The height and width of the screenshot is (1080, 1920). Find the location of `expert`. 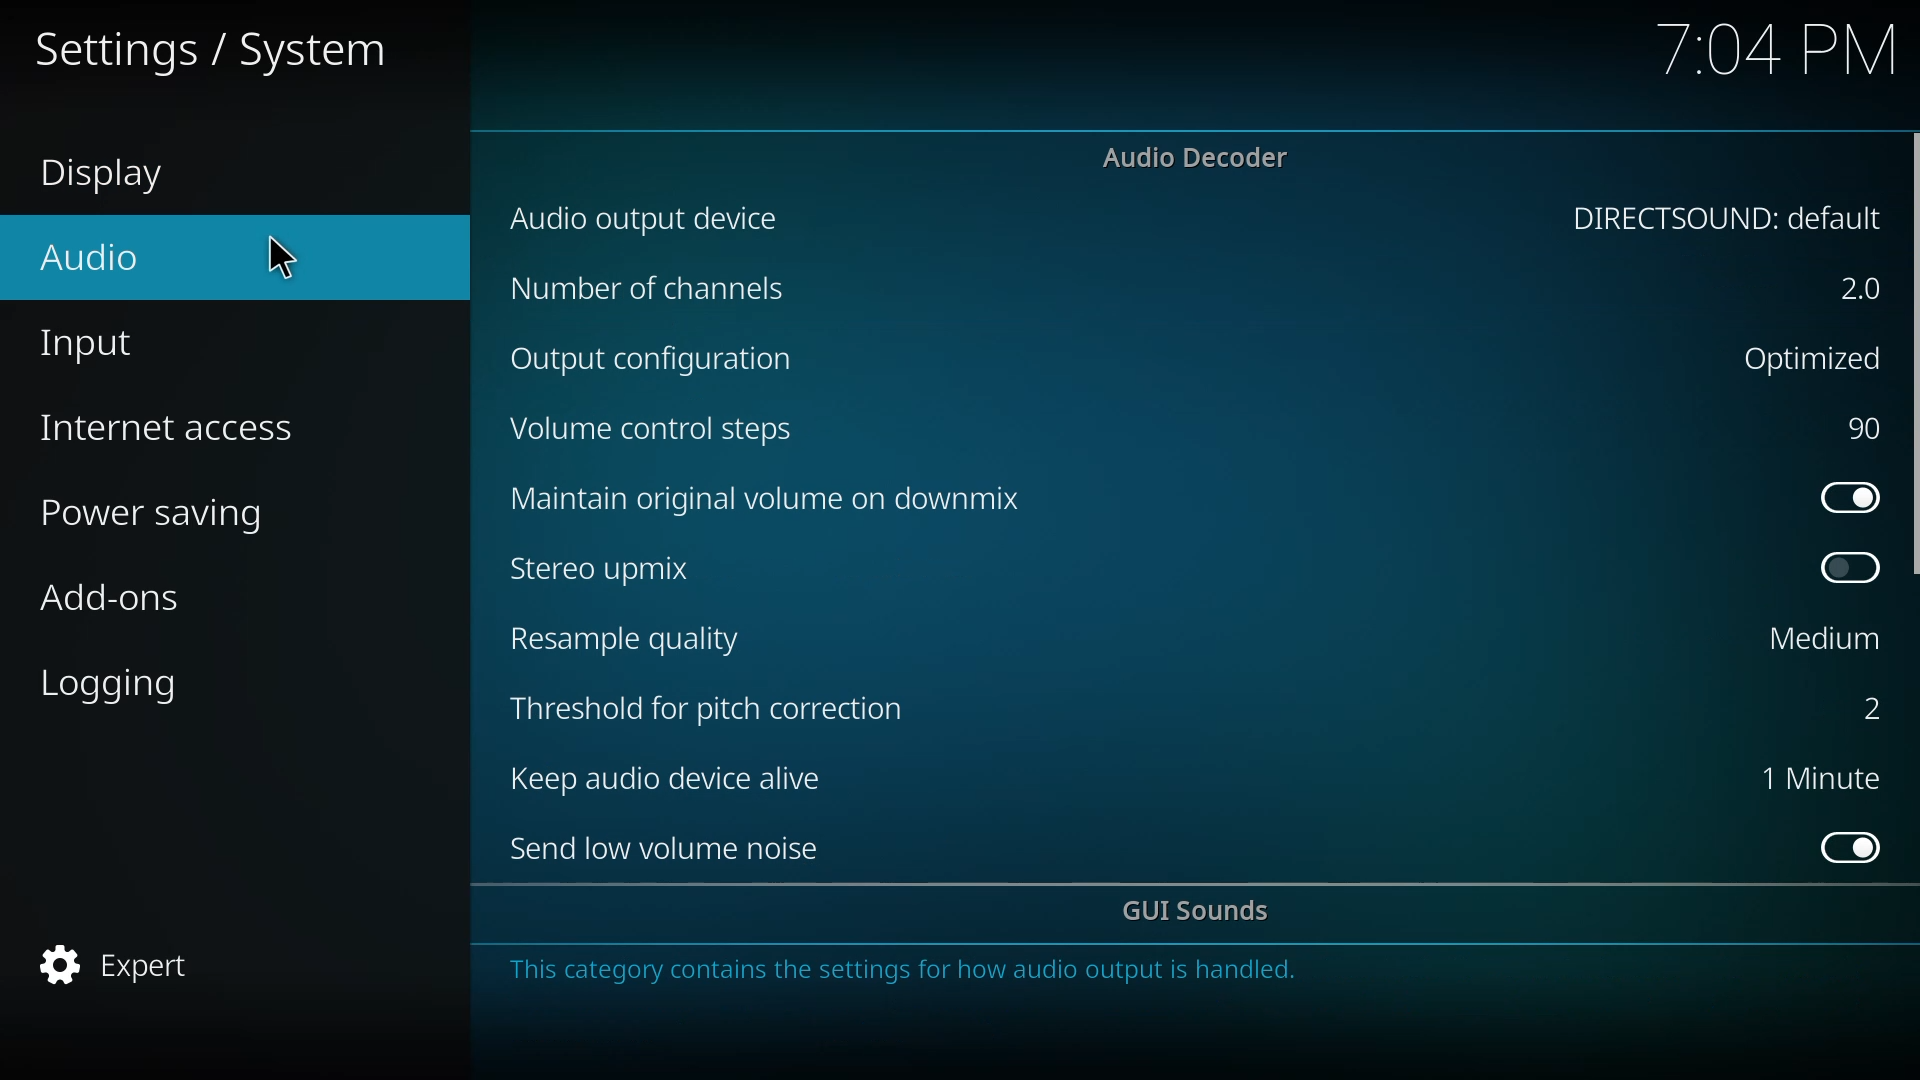

expert is located at coordinates (121, 964).